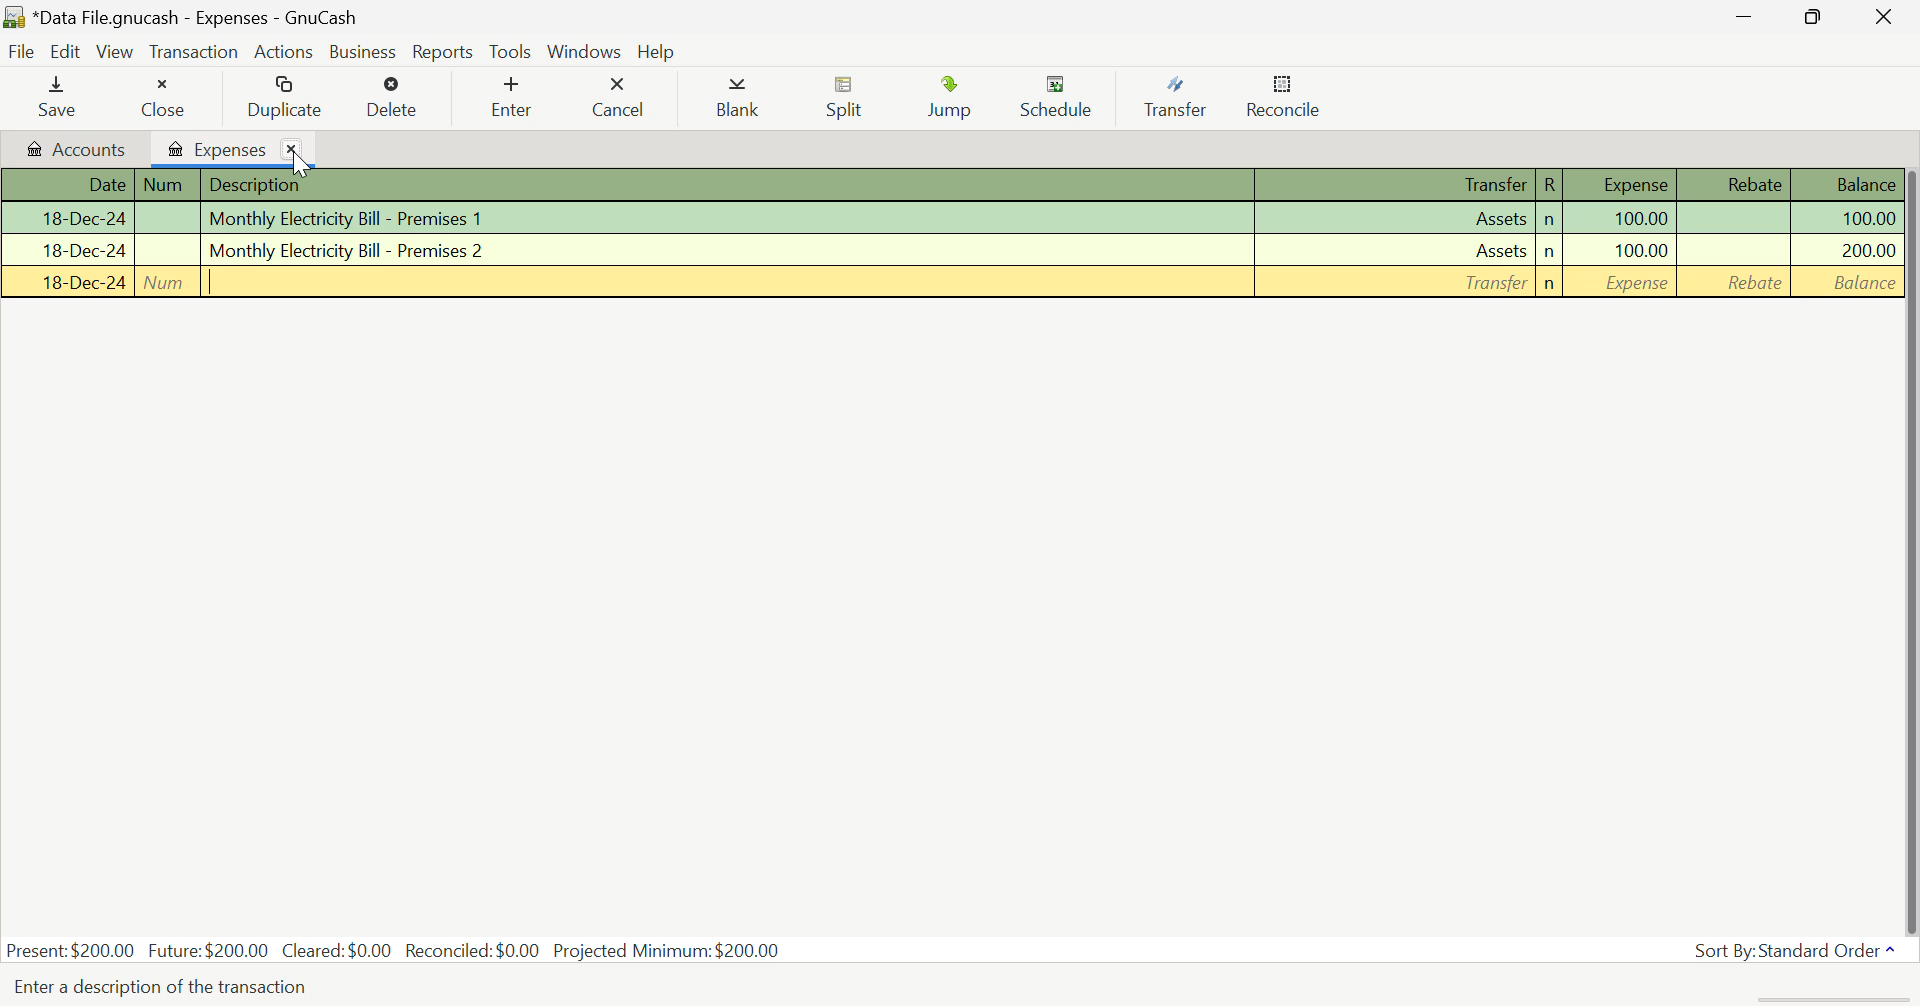  I want to click on Actions, so click(286, 51).